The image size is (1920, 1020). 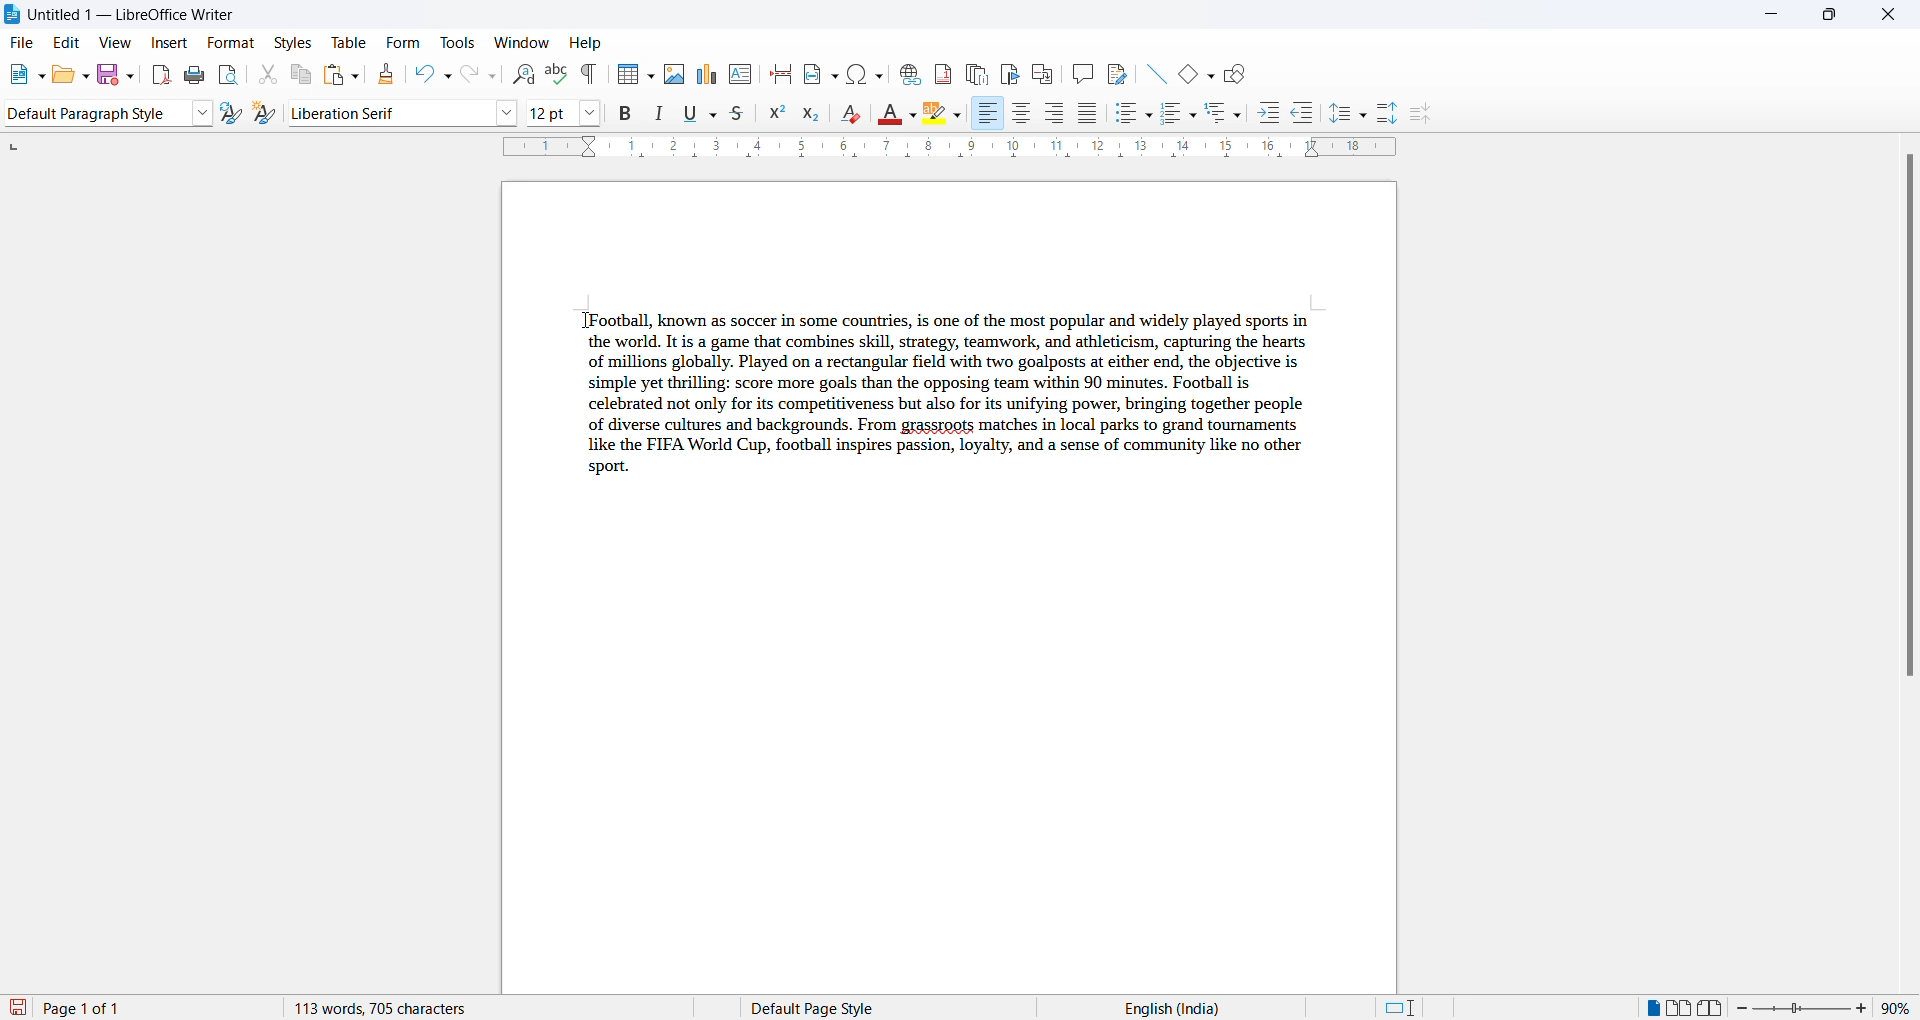 What do you see at coordinates (812, 114) in the screenshot?
I see `subscript` at bounding box center [812, 114].